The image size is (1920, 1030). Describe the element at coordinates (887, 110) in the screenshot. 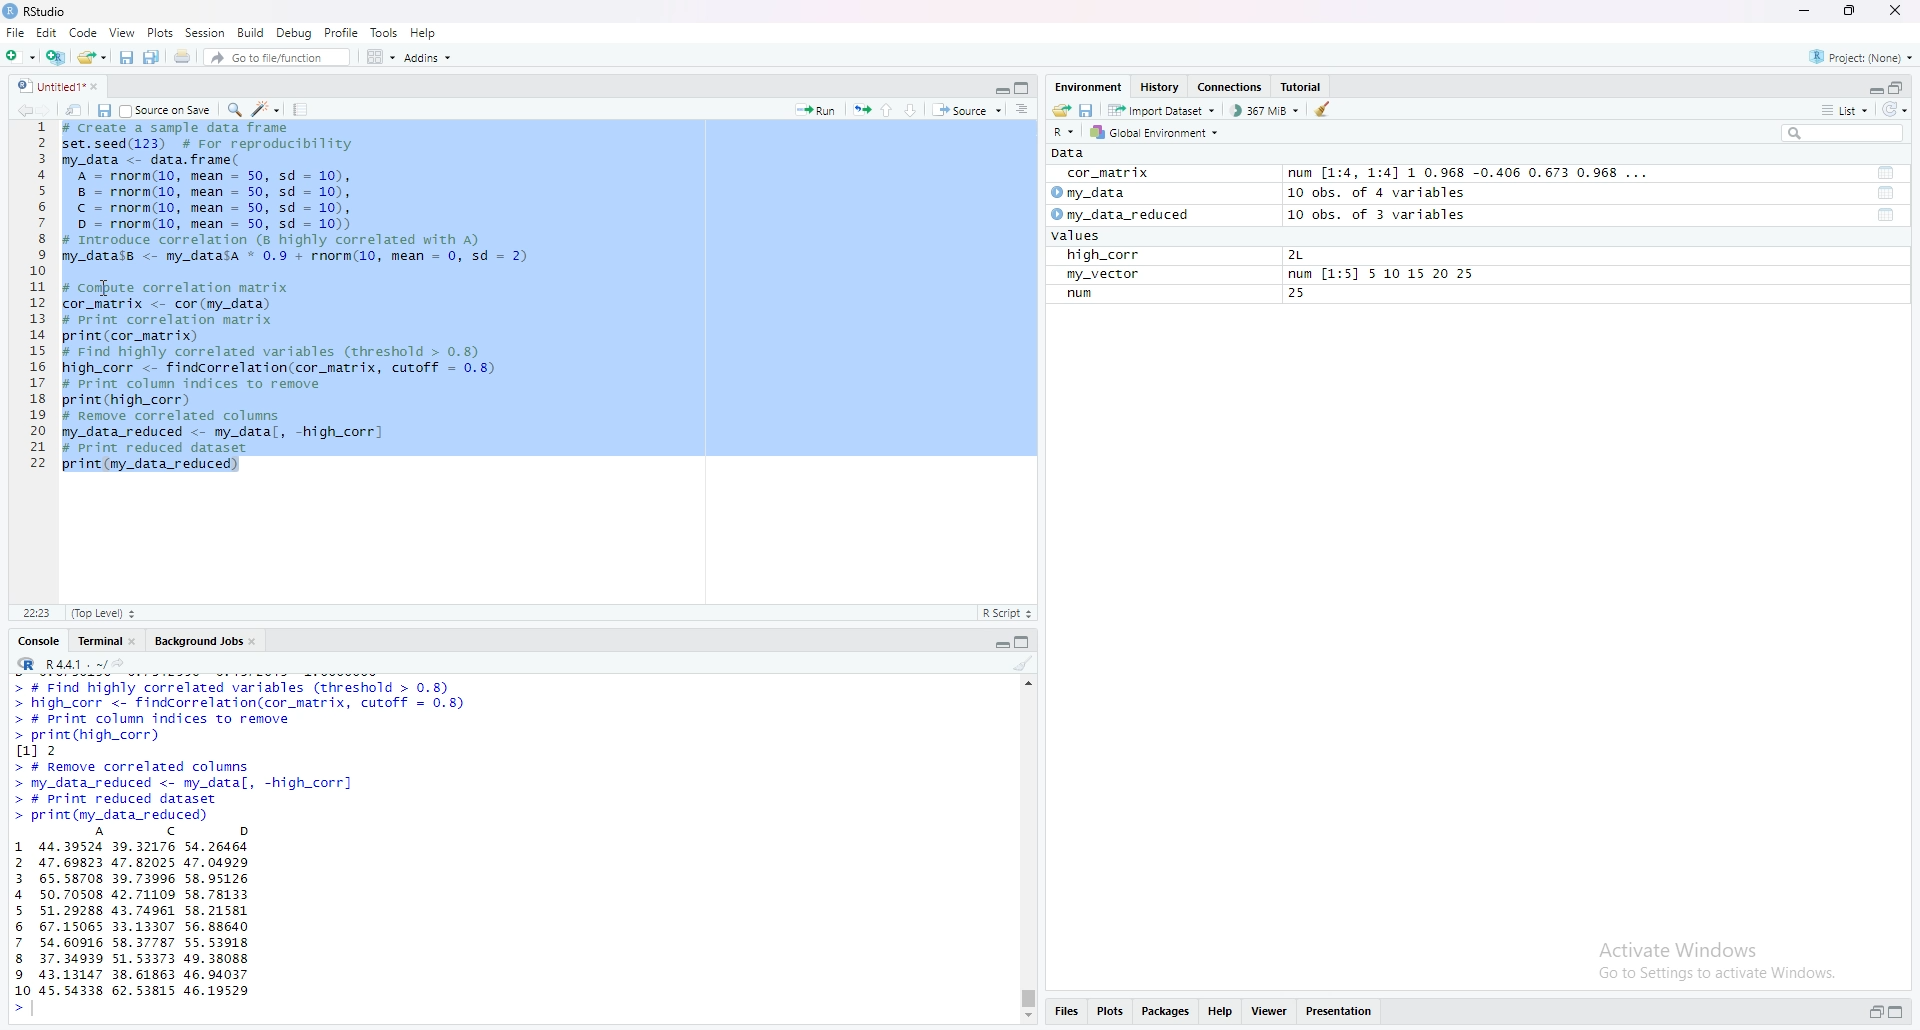

I see `up` at that location.